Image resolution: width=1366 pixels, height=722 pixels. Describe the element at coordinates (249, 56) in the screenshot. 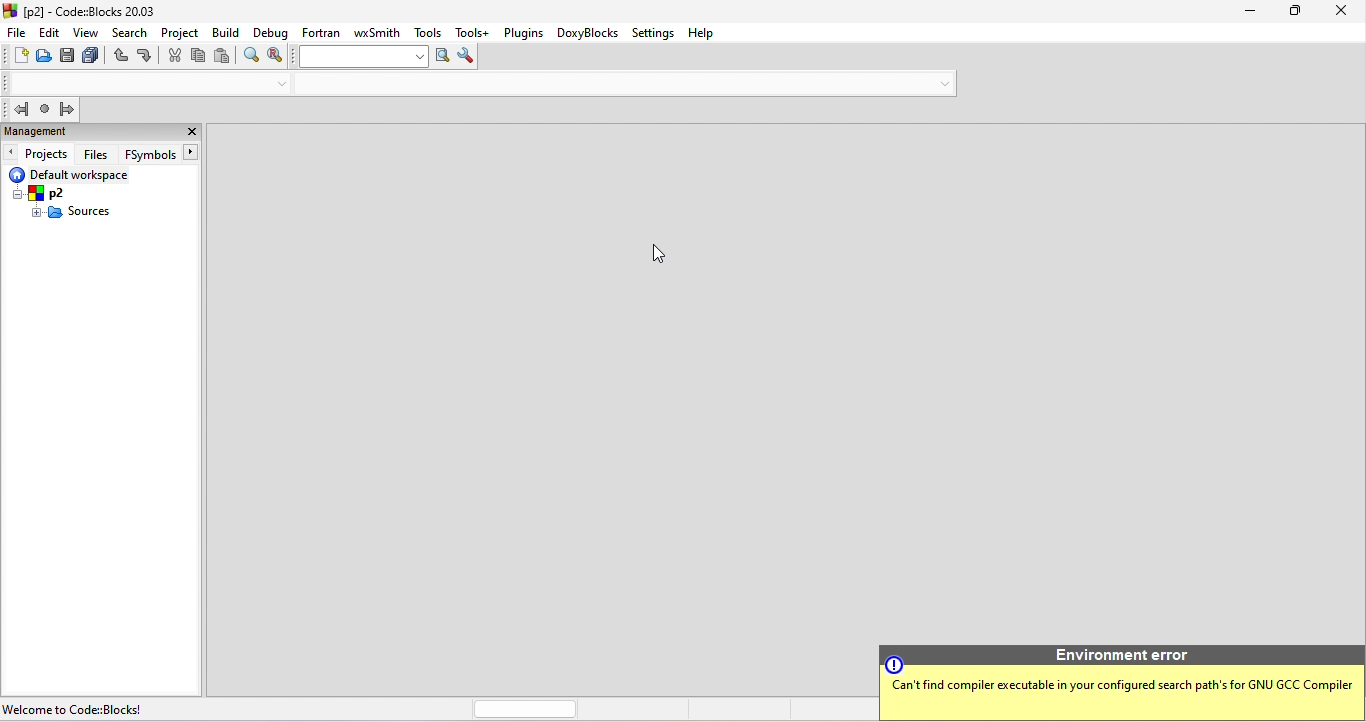

I see `find` at that location.